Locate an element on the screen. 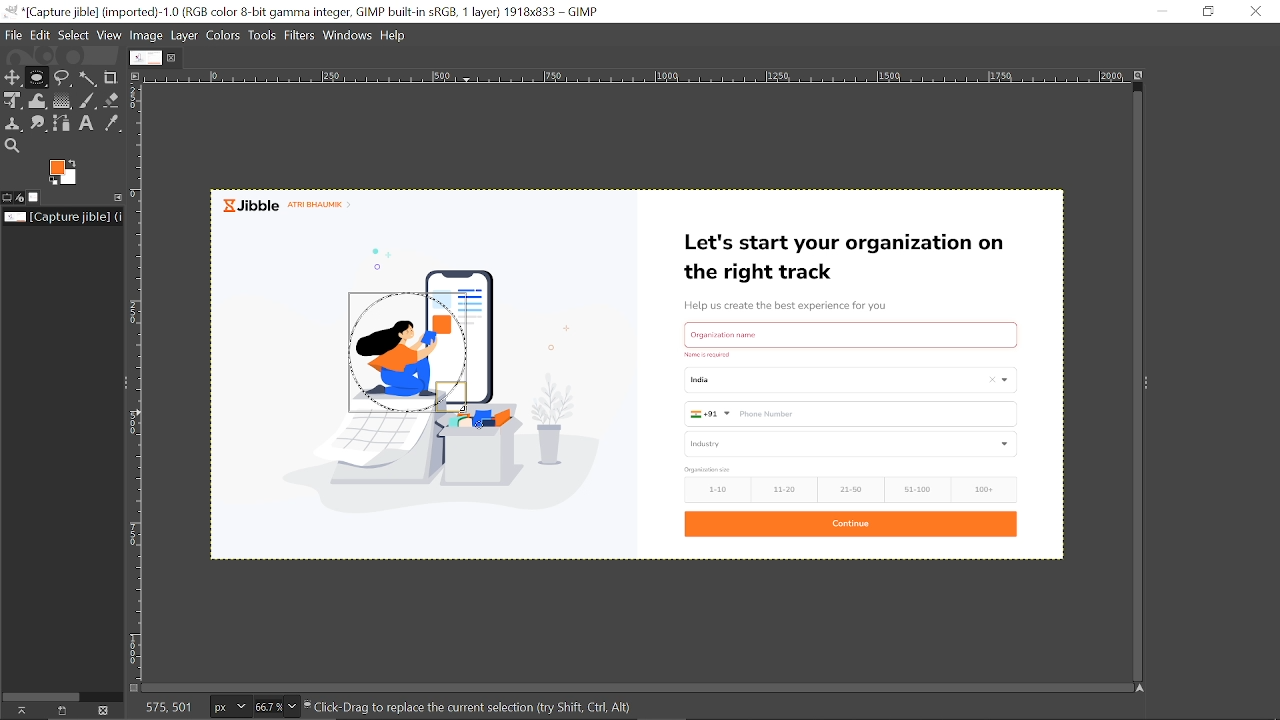 The height and width of the screenshot is (720, 1280). Paintbrush tool is located at coordinates (89, 100).